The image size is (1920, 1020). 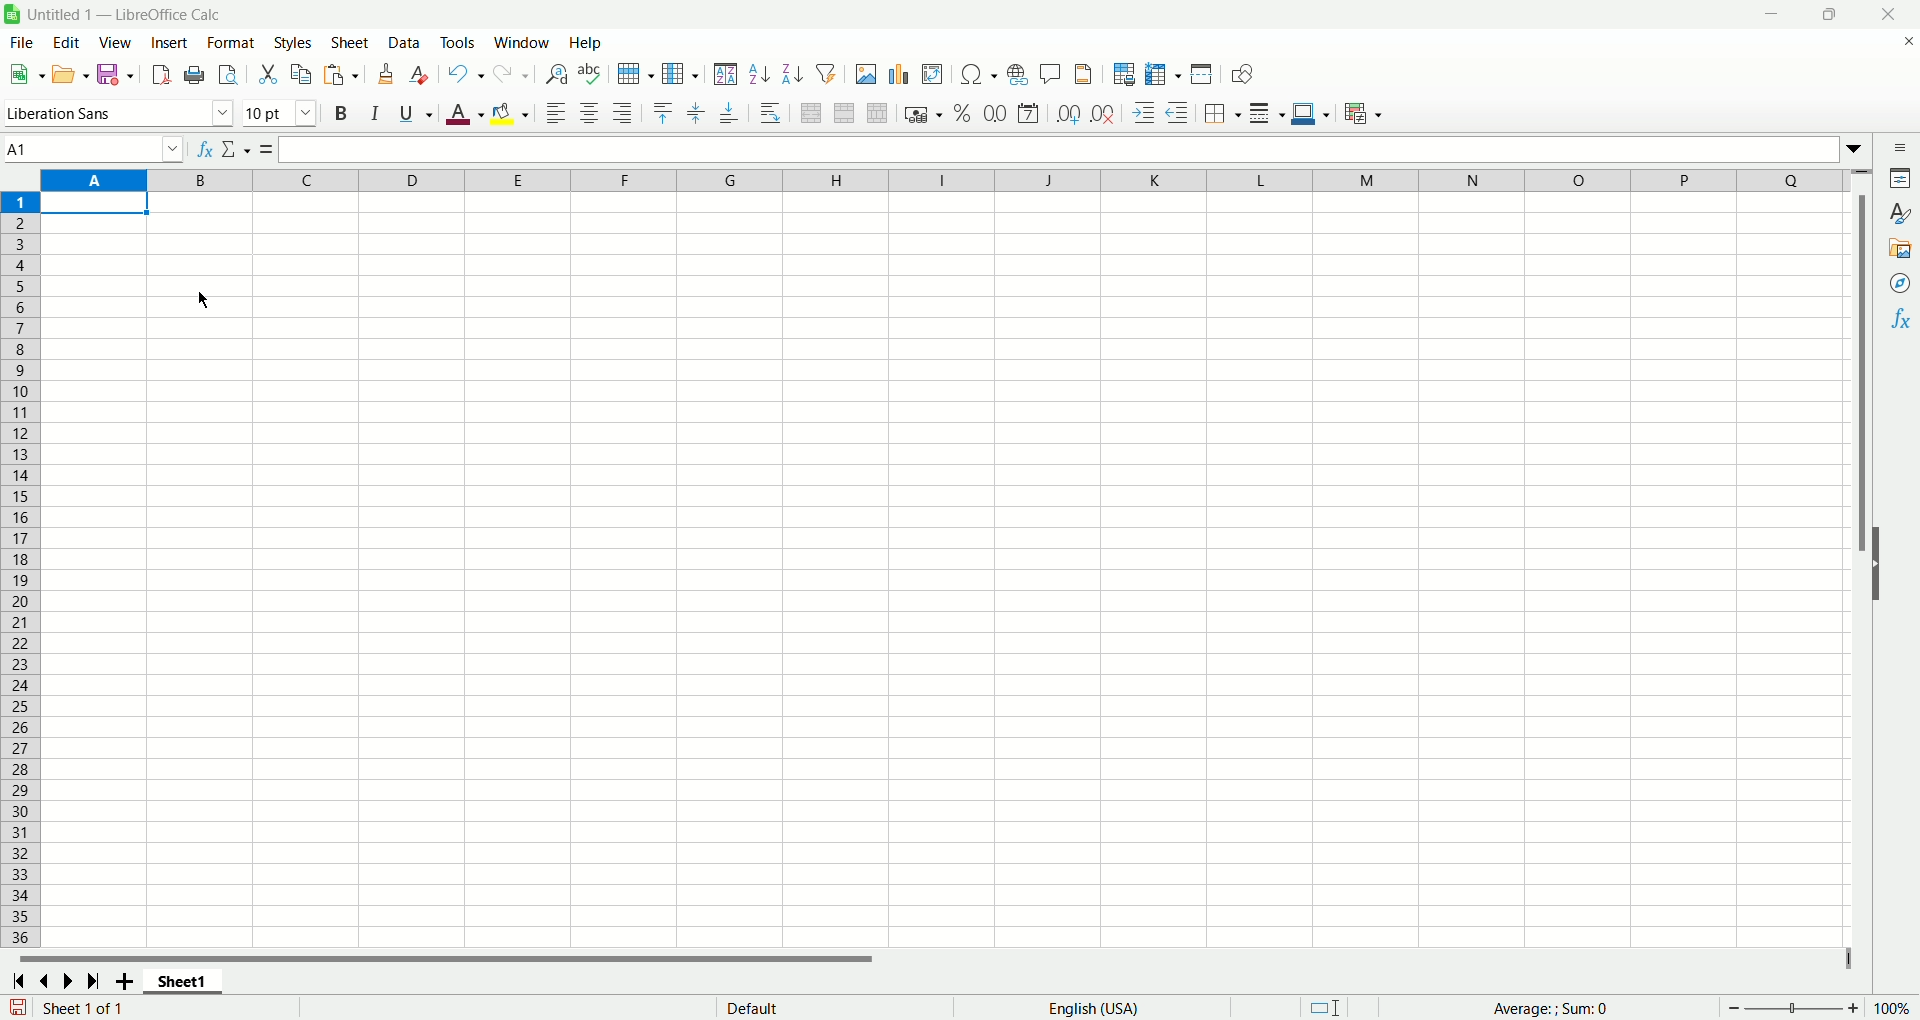 I want to click on vertical scroll bar, so click(x=1857, y=558).